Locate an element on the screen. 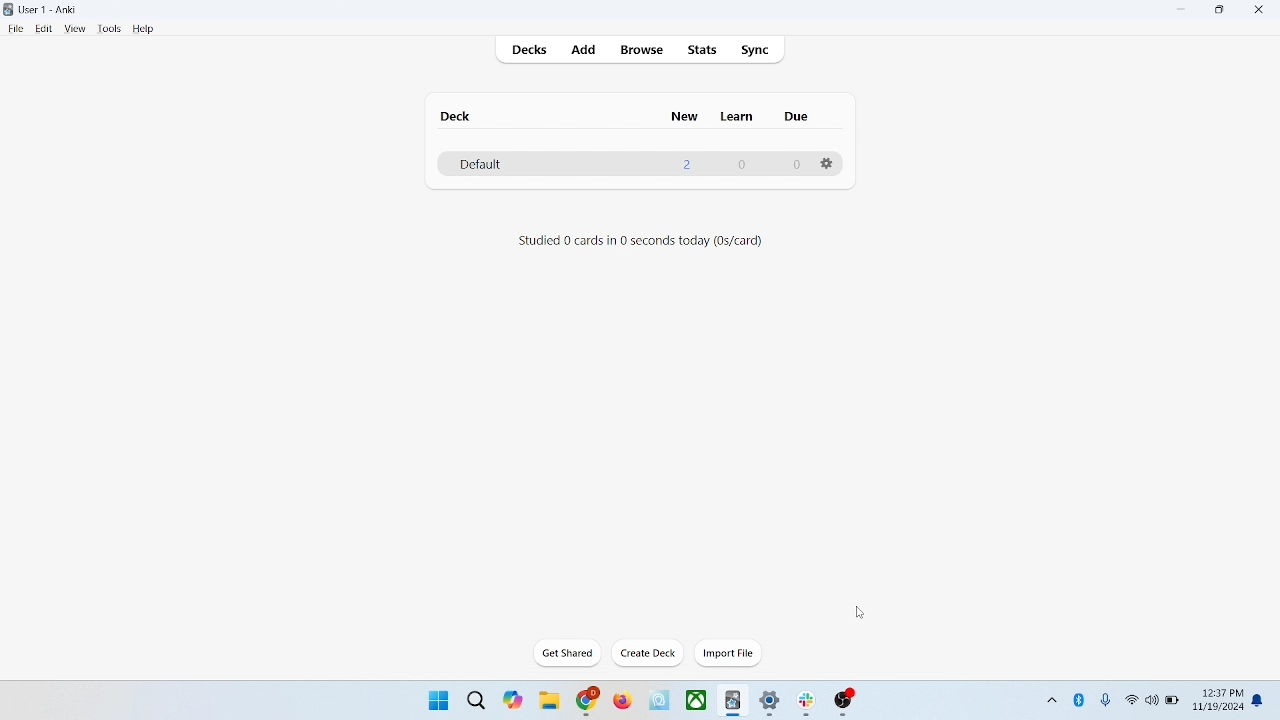 The width and height of the screenshot is (1280, 720). default is located at coordinates (479, 165).